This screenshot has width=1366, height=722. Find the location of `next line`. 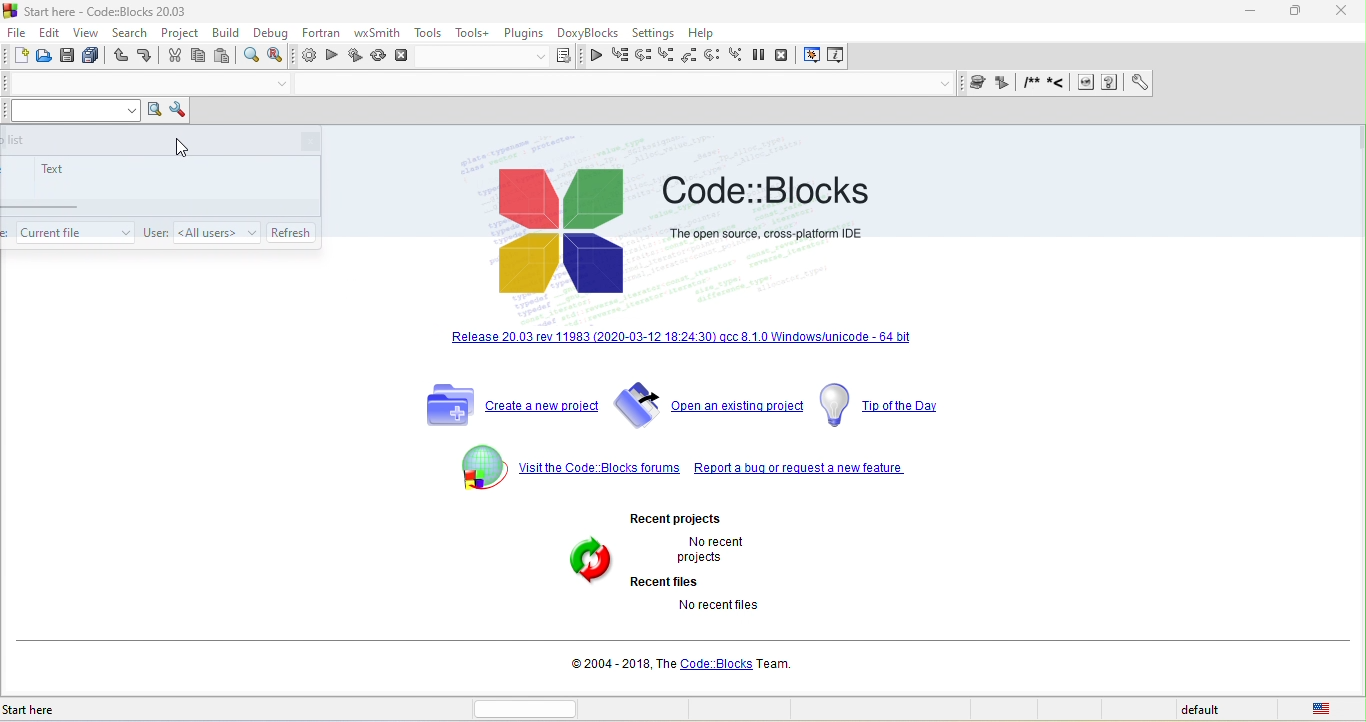

next line is located at coordinates (642, 55).